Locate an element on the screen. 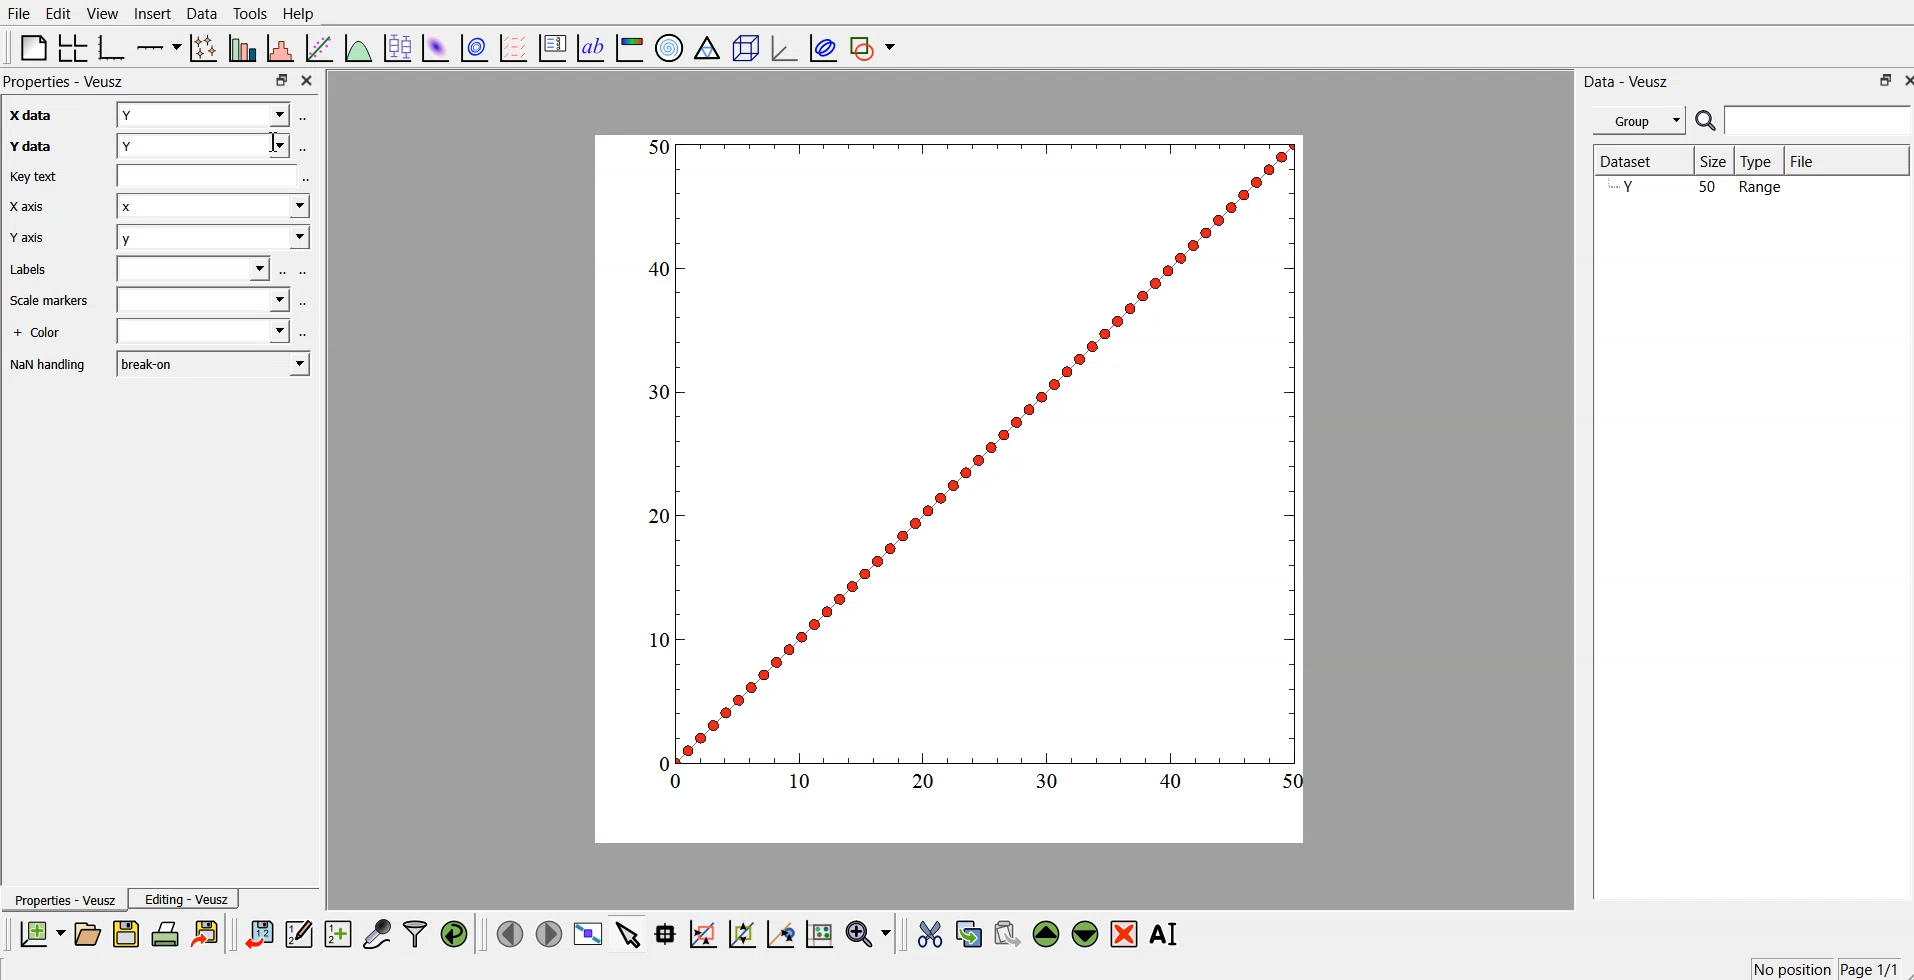 The height and width of the screenshot is (980, 1914). plot box plots is located at coordinates (401, 47).